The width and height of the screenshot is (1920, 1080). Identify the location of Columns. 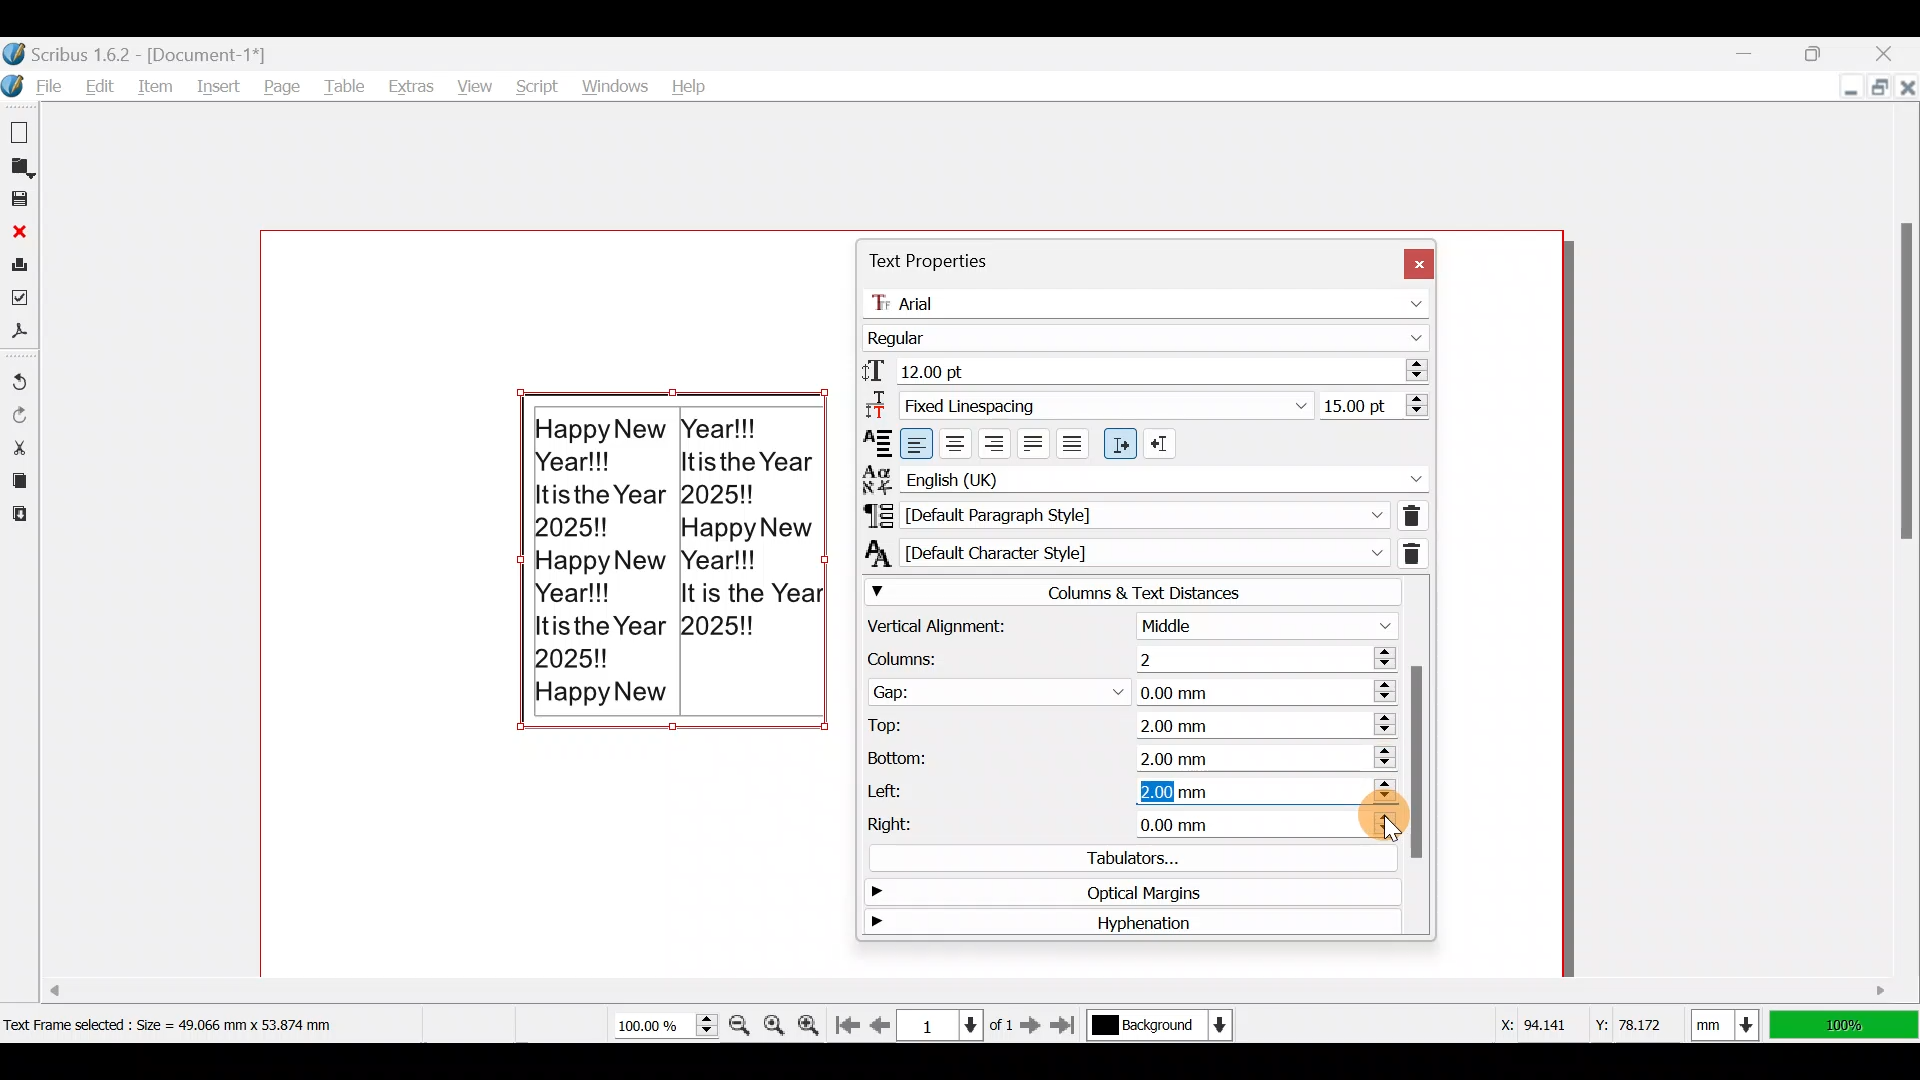
(1121, 656).